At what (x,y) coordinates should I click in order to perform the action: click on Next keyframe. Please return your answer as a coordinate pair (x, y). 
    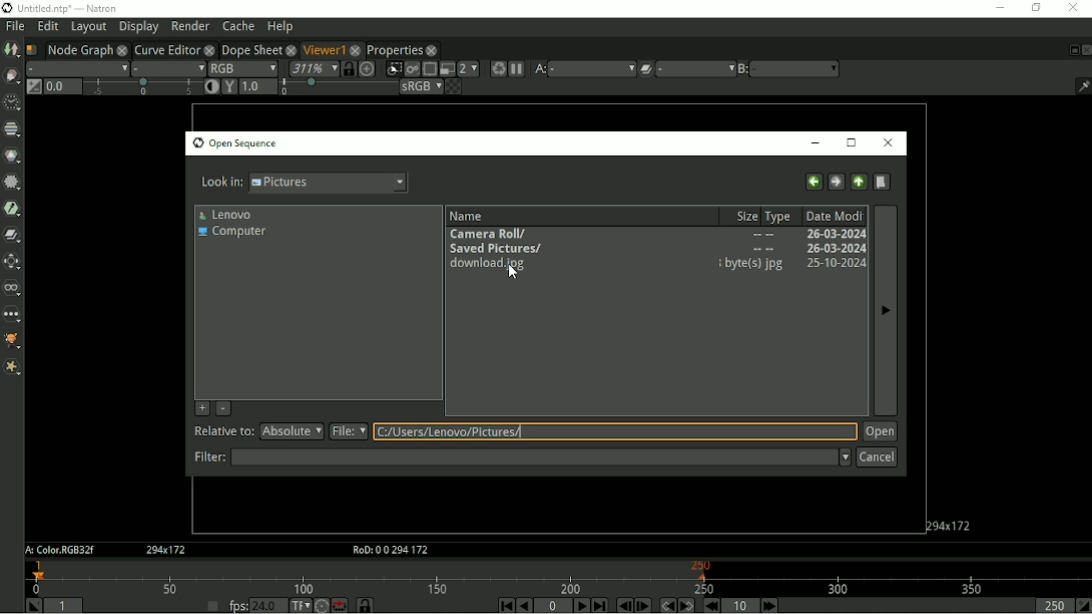
    Looking at the image, I should click on (687, 605).